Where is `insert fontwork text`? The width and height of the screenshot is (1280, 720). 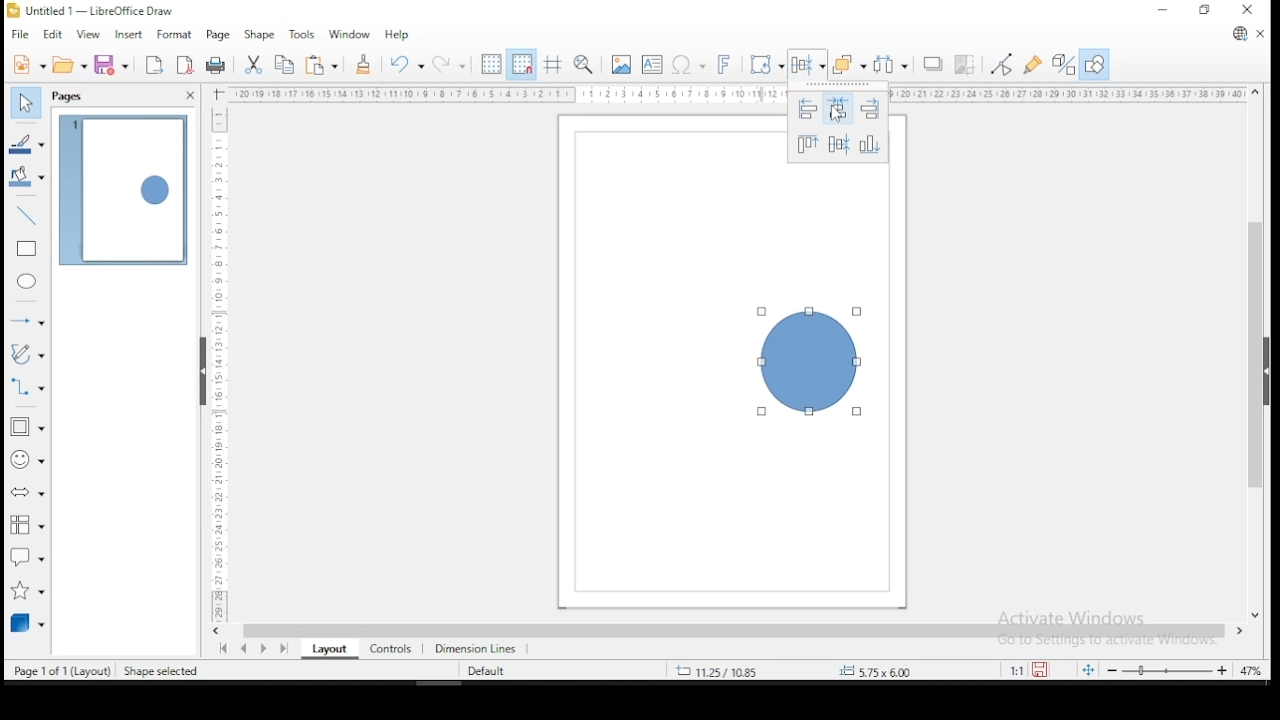 insert fontwork text is located at coordinates (724, 62).